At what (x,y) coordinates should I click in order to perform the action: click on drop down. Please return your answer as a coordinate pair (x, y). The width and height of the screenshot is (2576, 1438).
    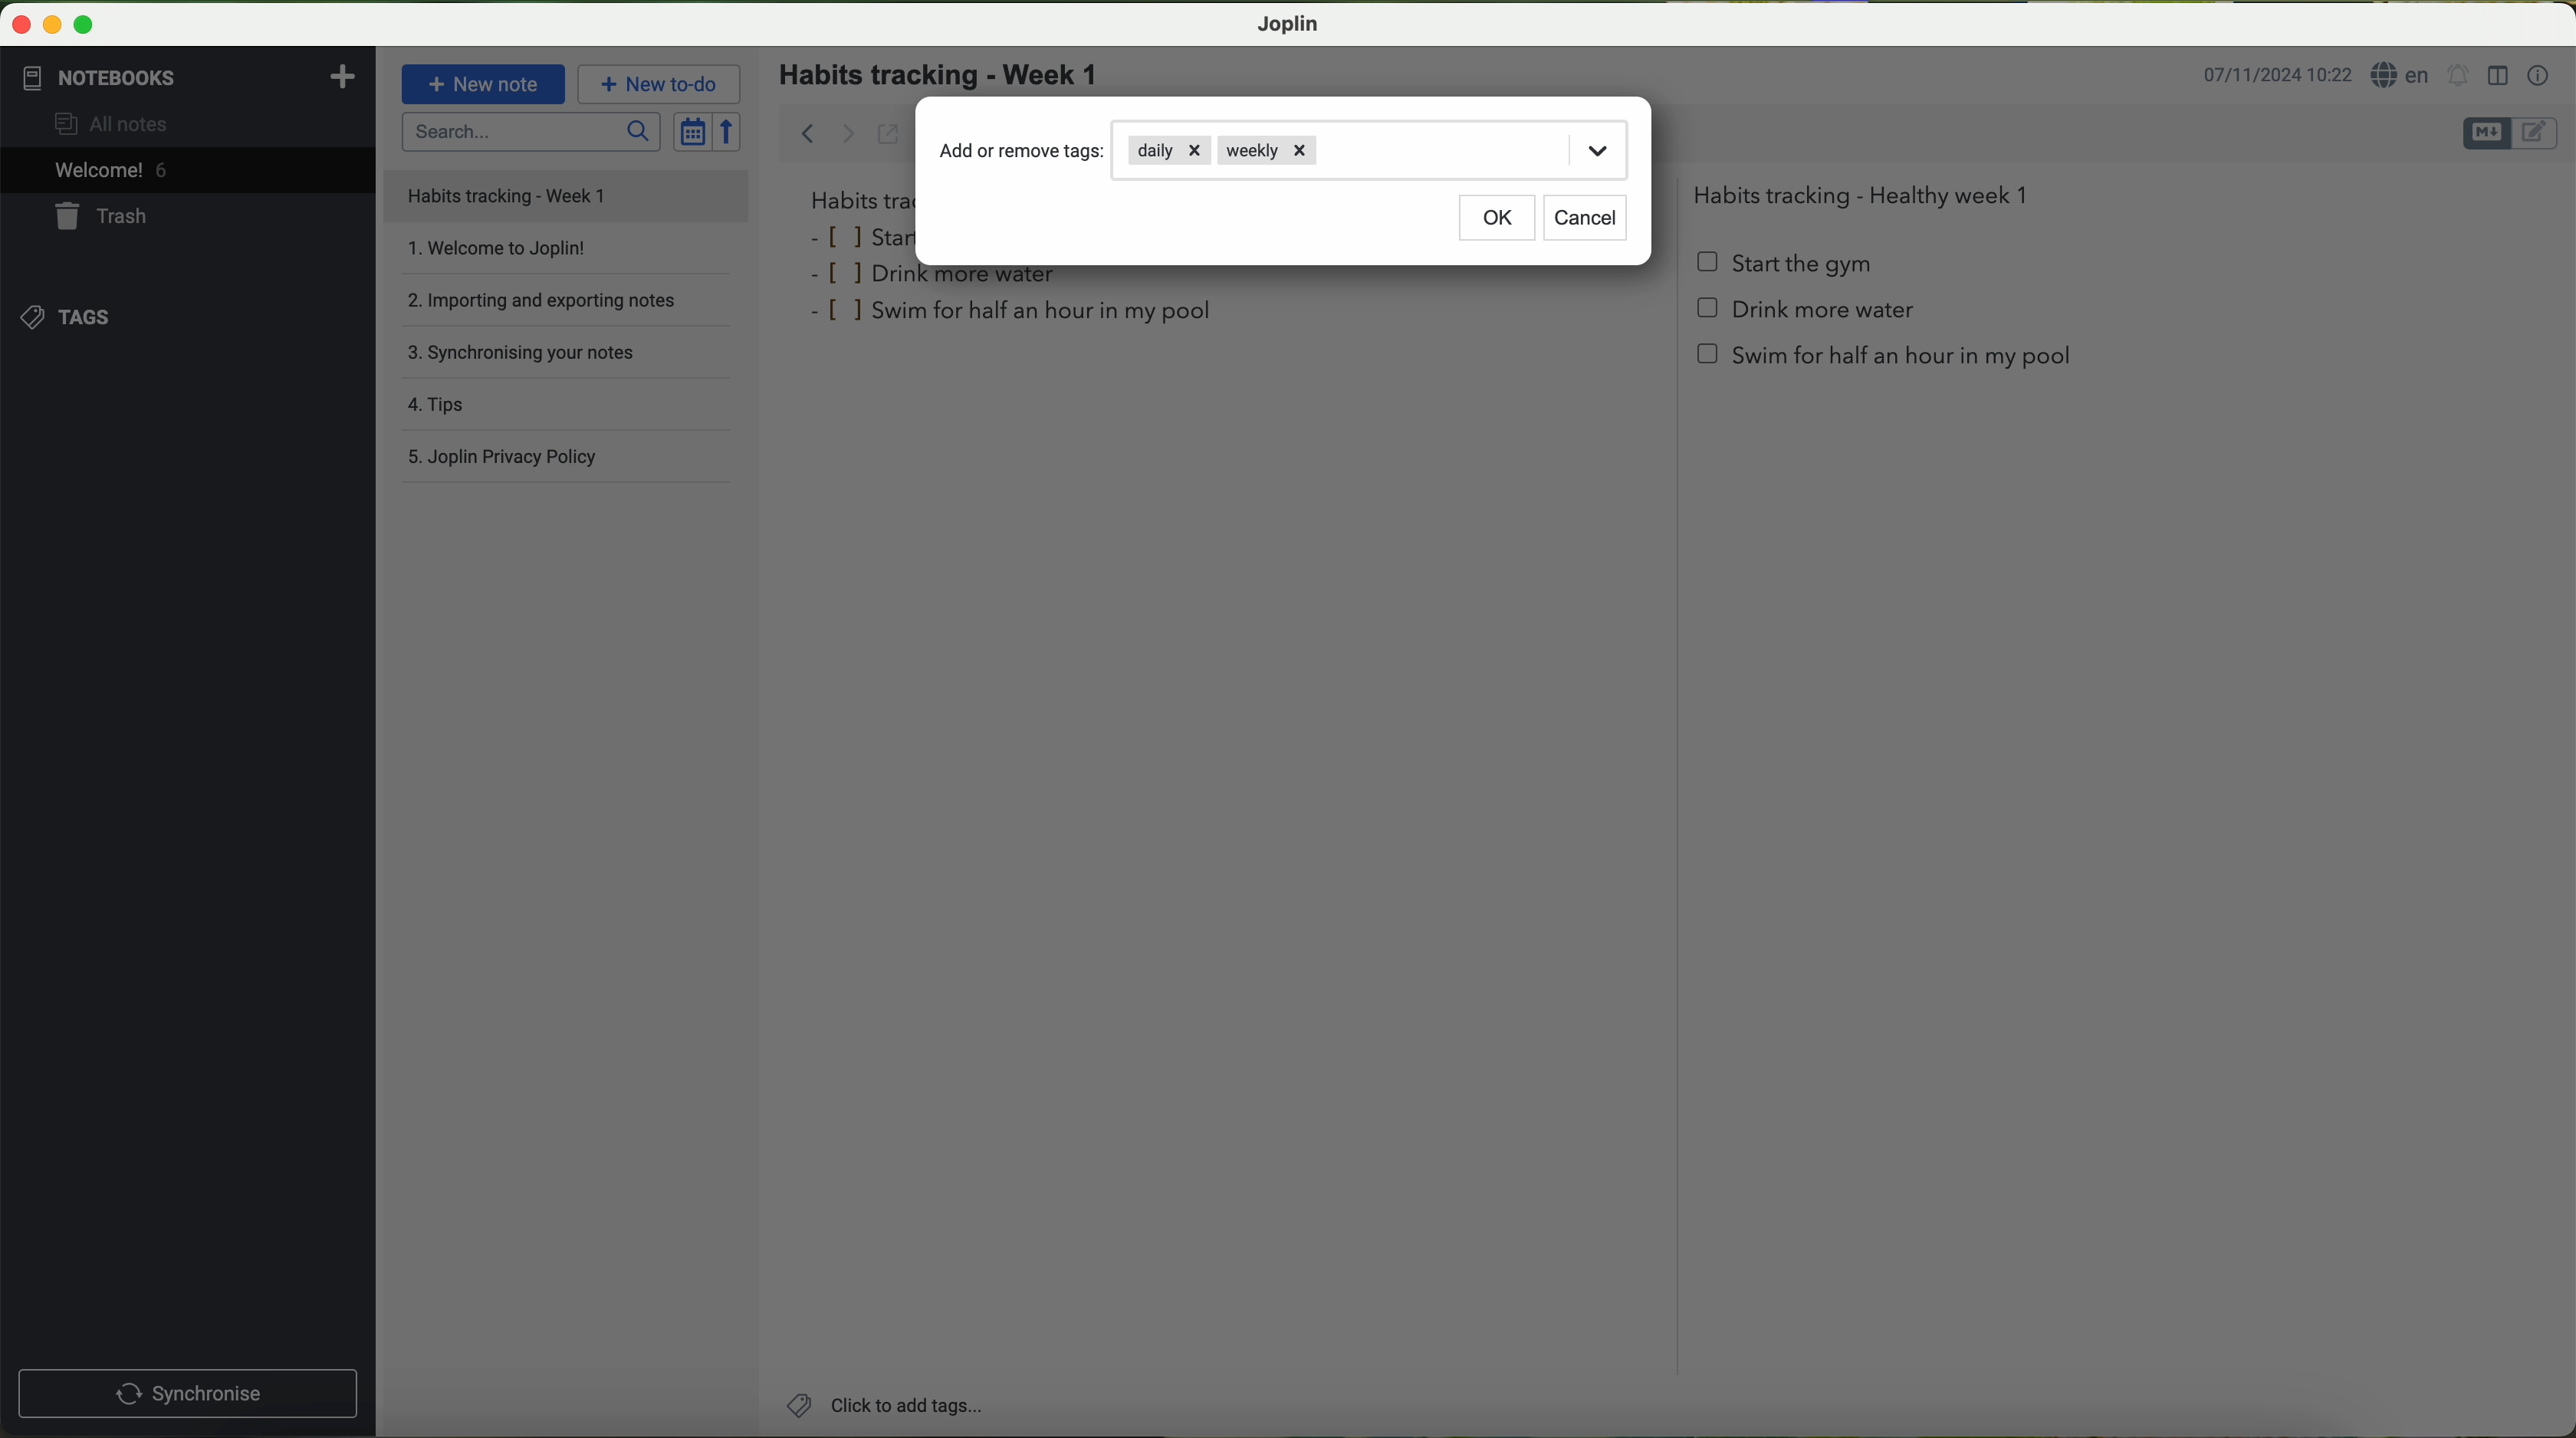
    Looking at the image, I should click on (1597, 148).